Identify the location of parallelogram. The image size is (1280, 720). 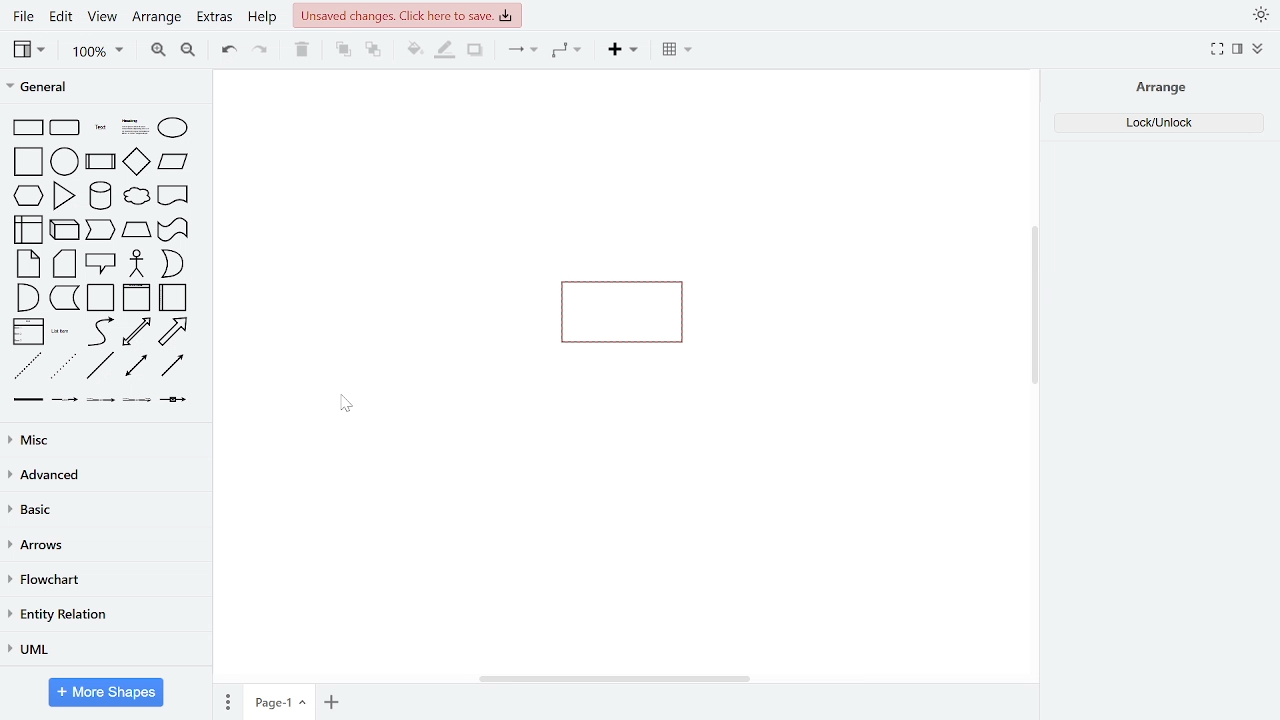
(174, 163).